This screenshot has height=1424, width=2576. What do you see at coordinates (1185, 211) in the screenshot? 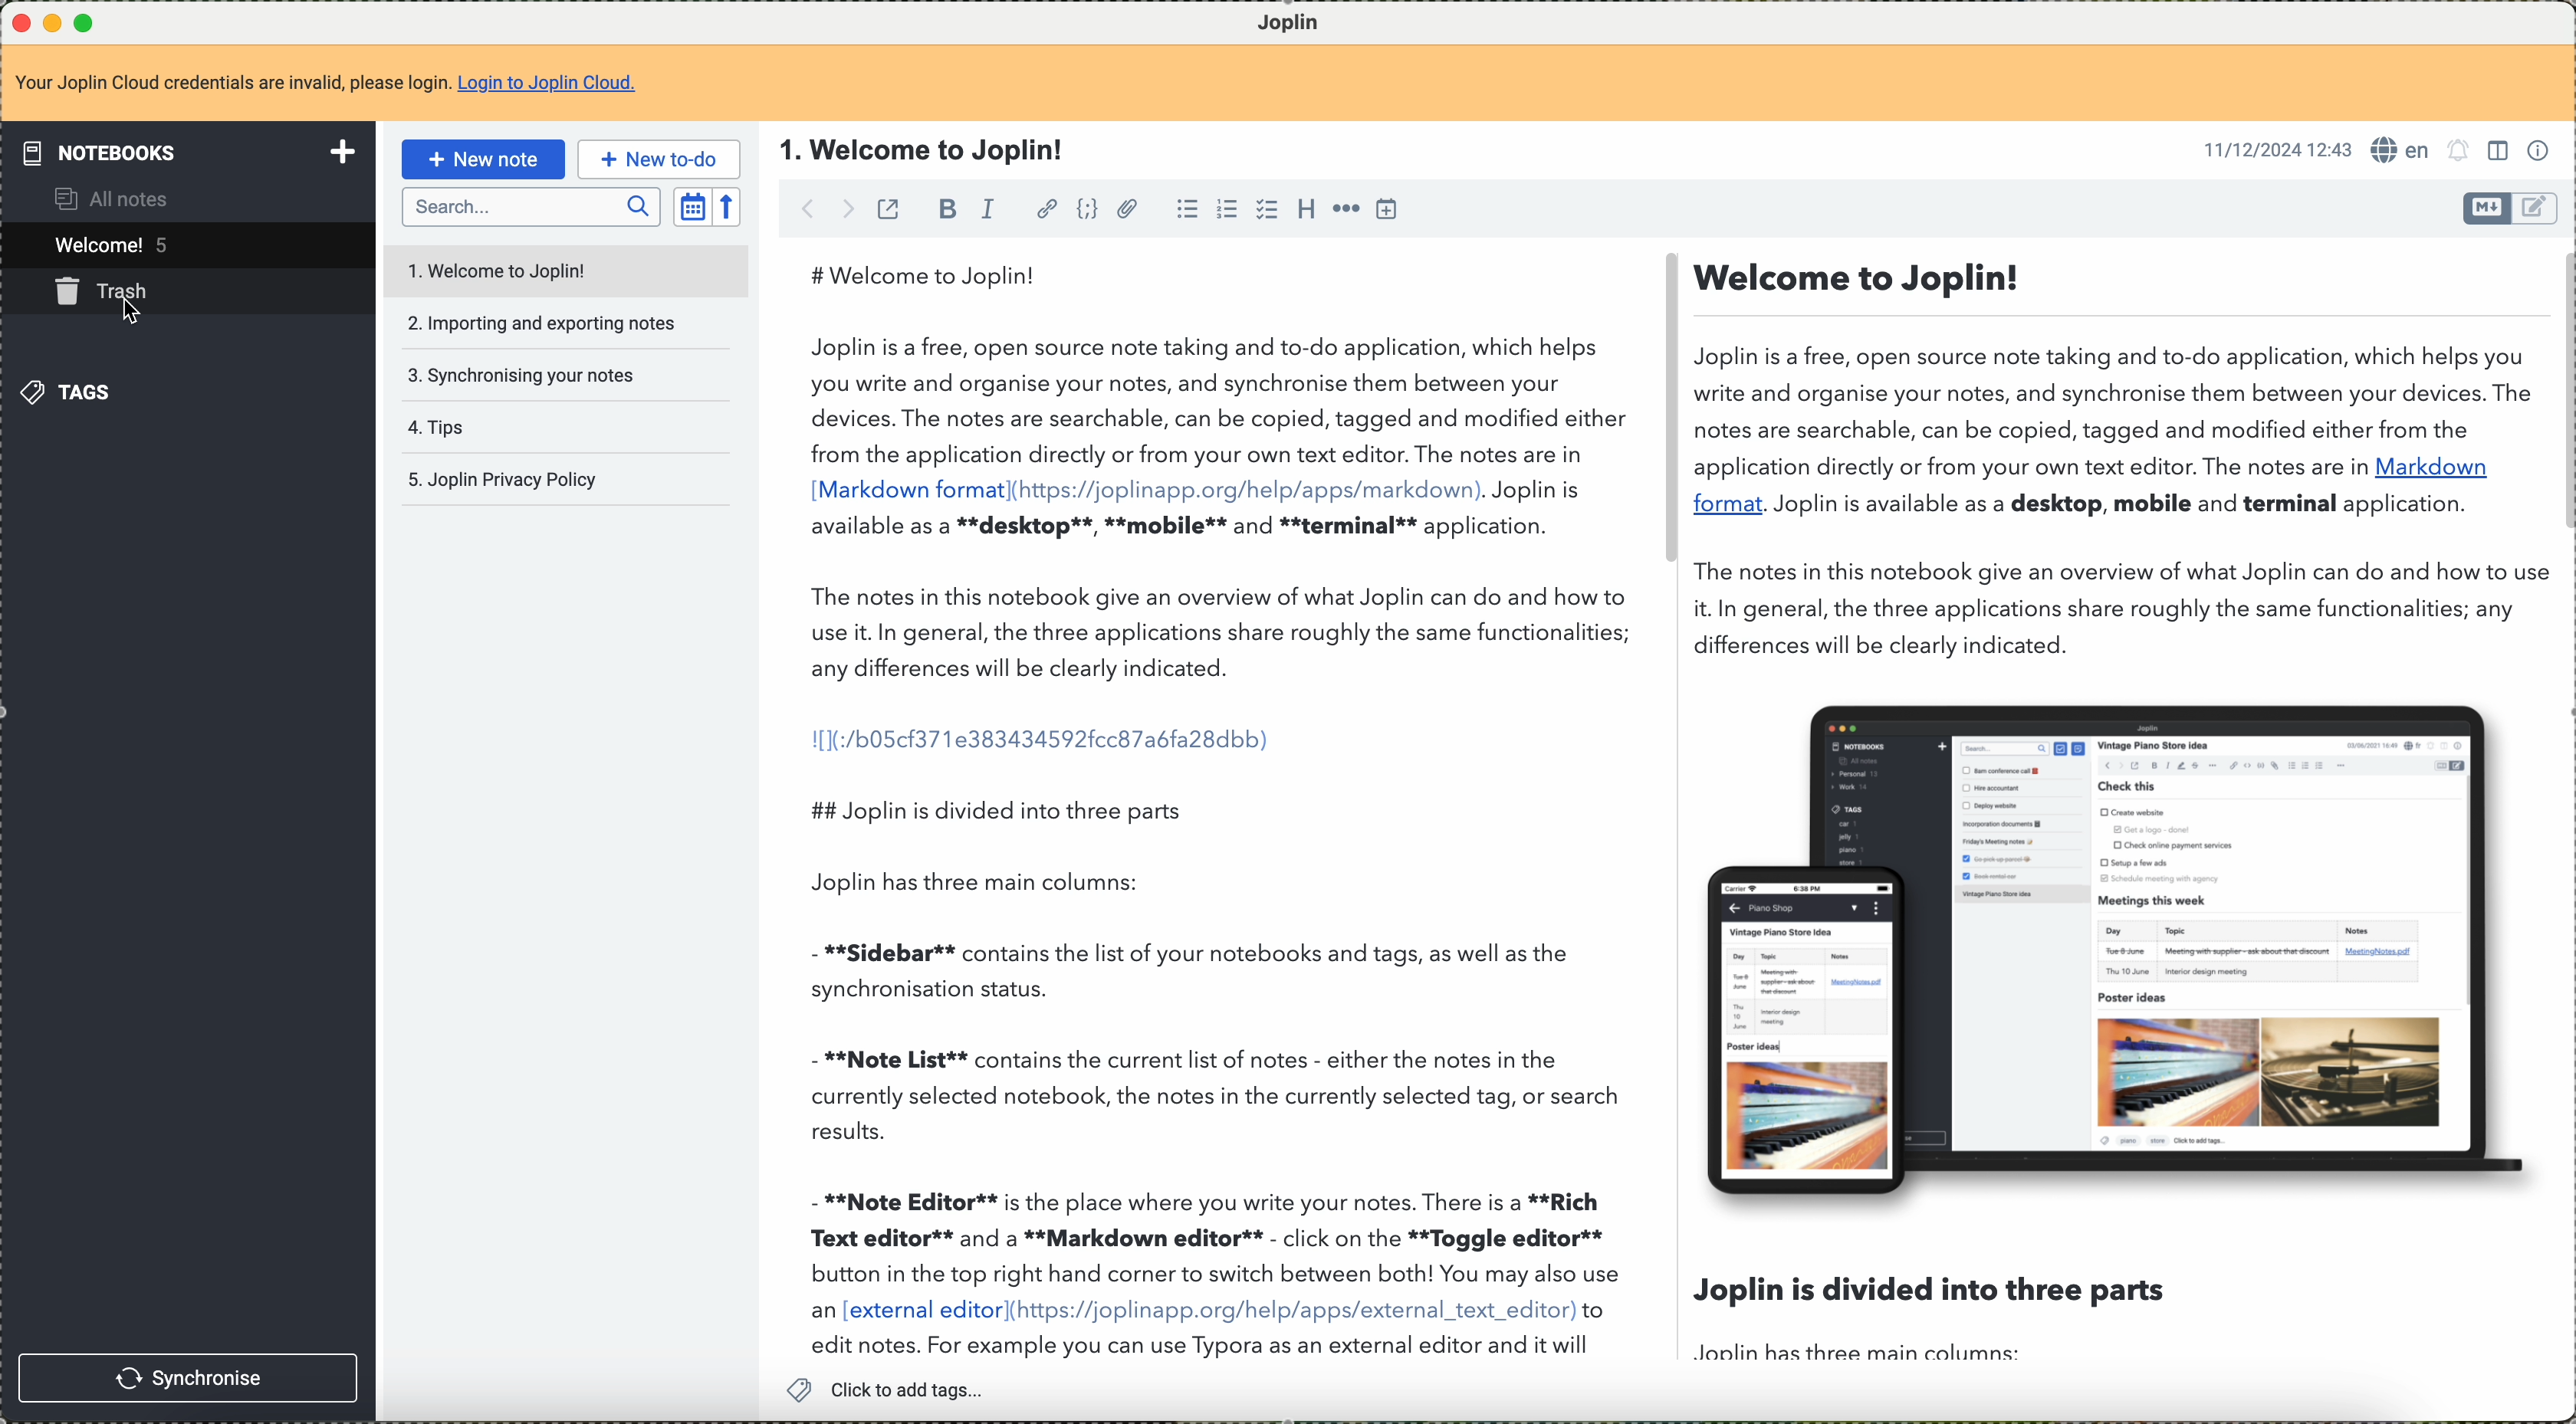
I see `bulleted list` at bounding box center [1185, 211].